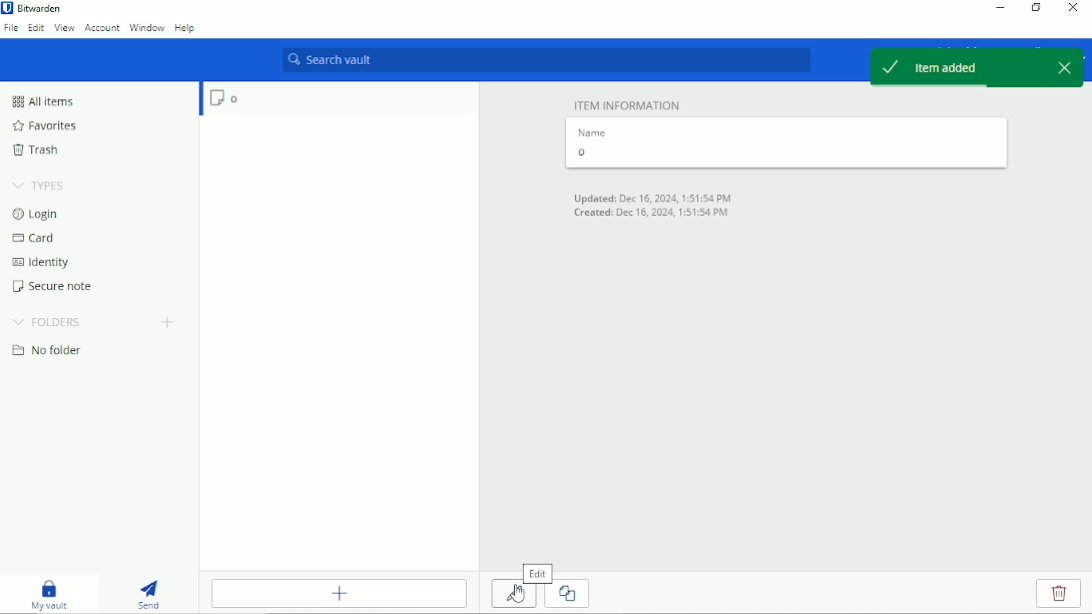 The width and height of the screenshot is (1092, 614). I want to click on Identity, so click(40, 263).